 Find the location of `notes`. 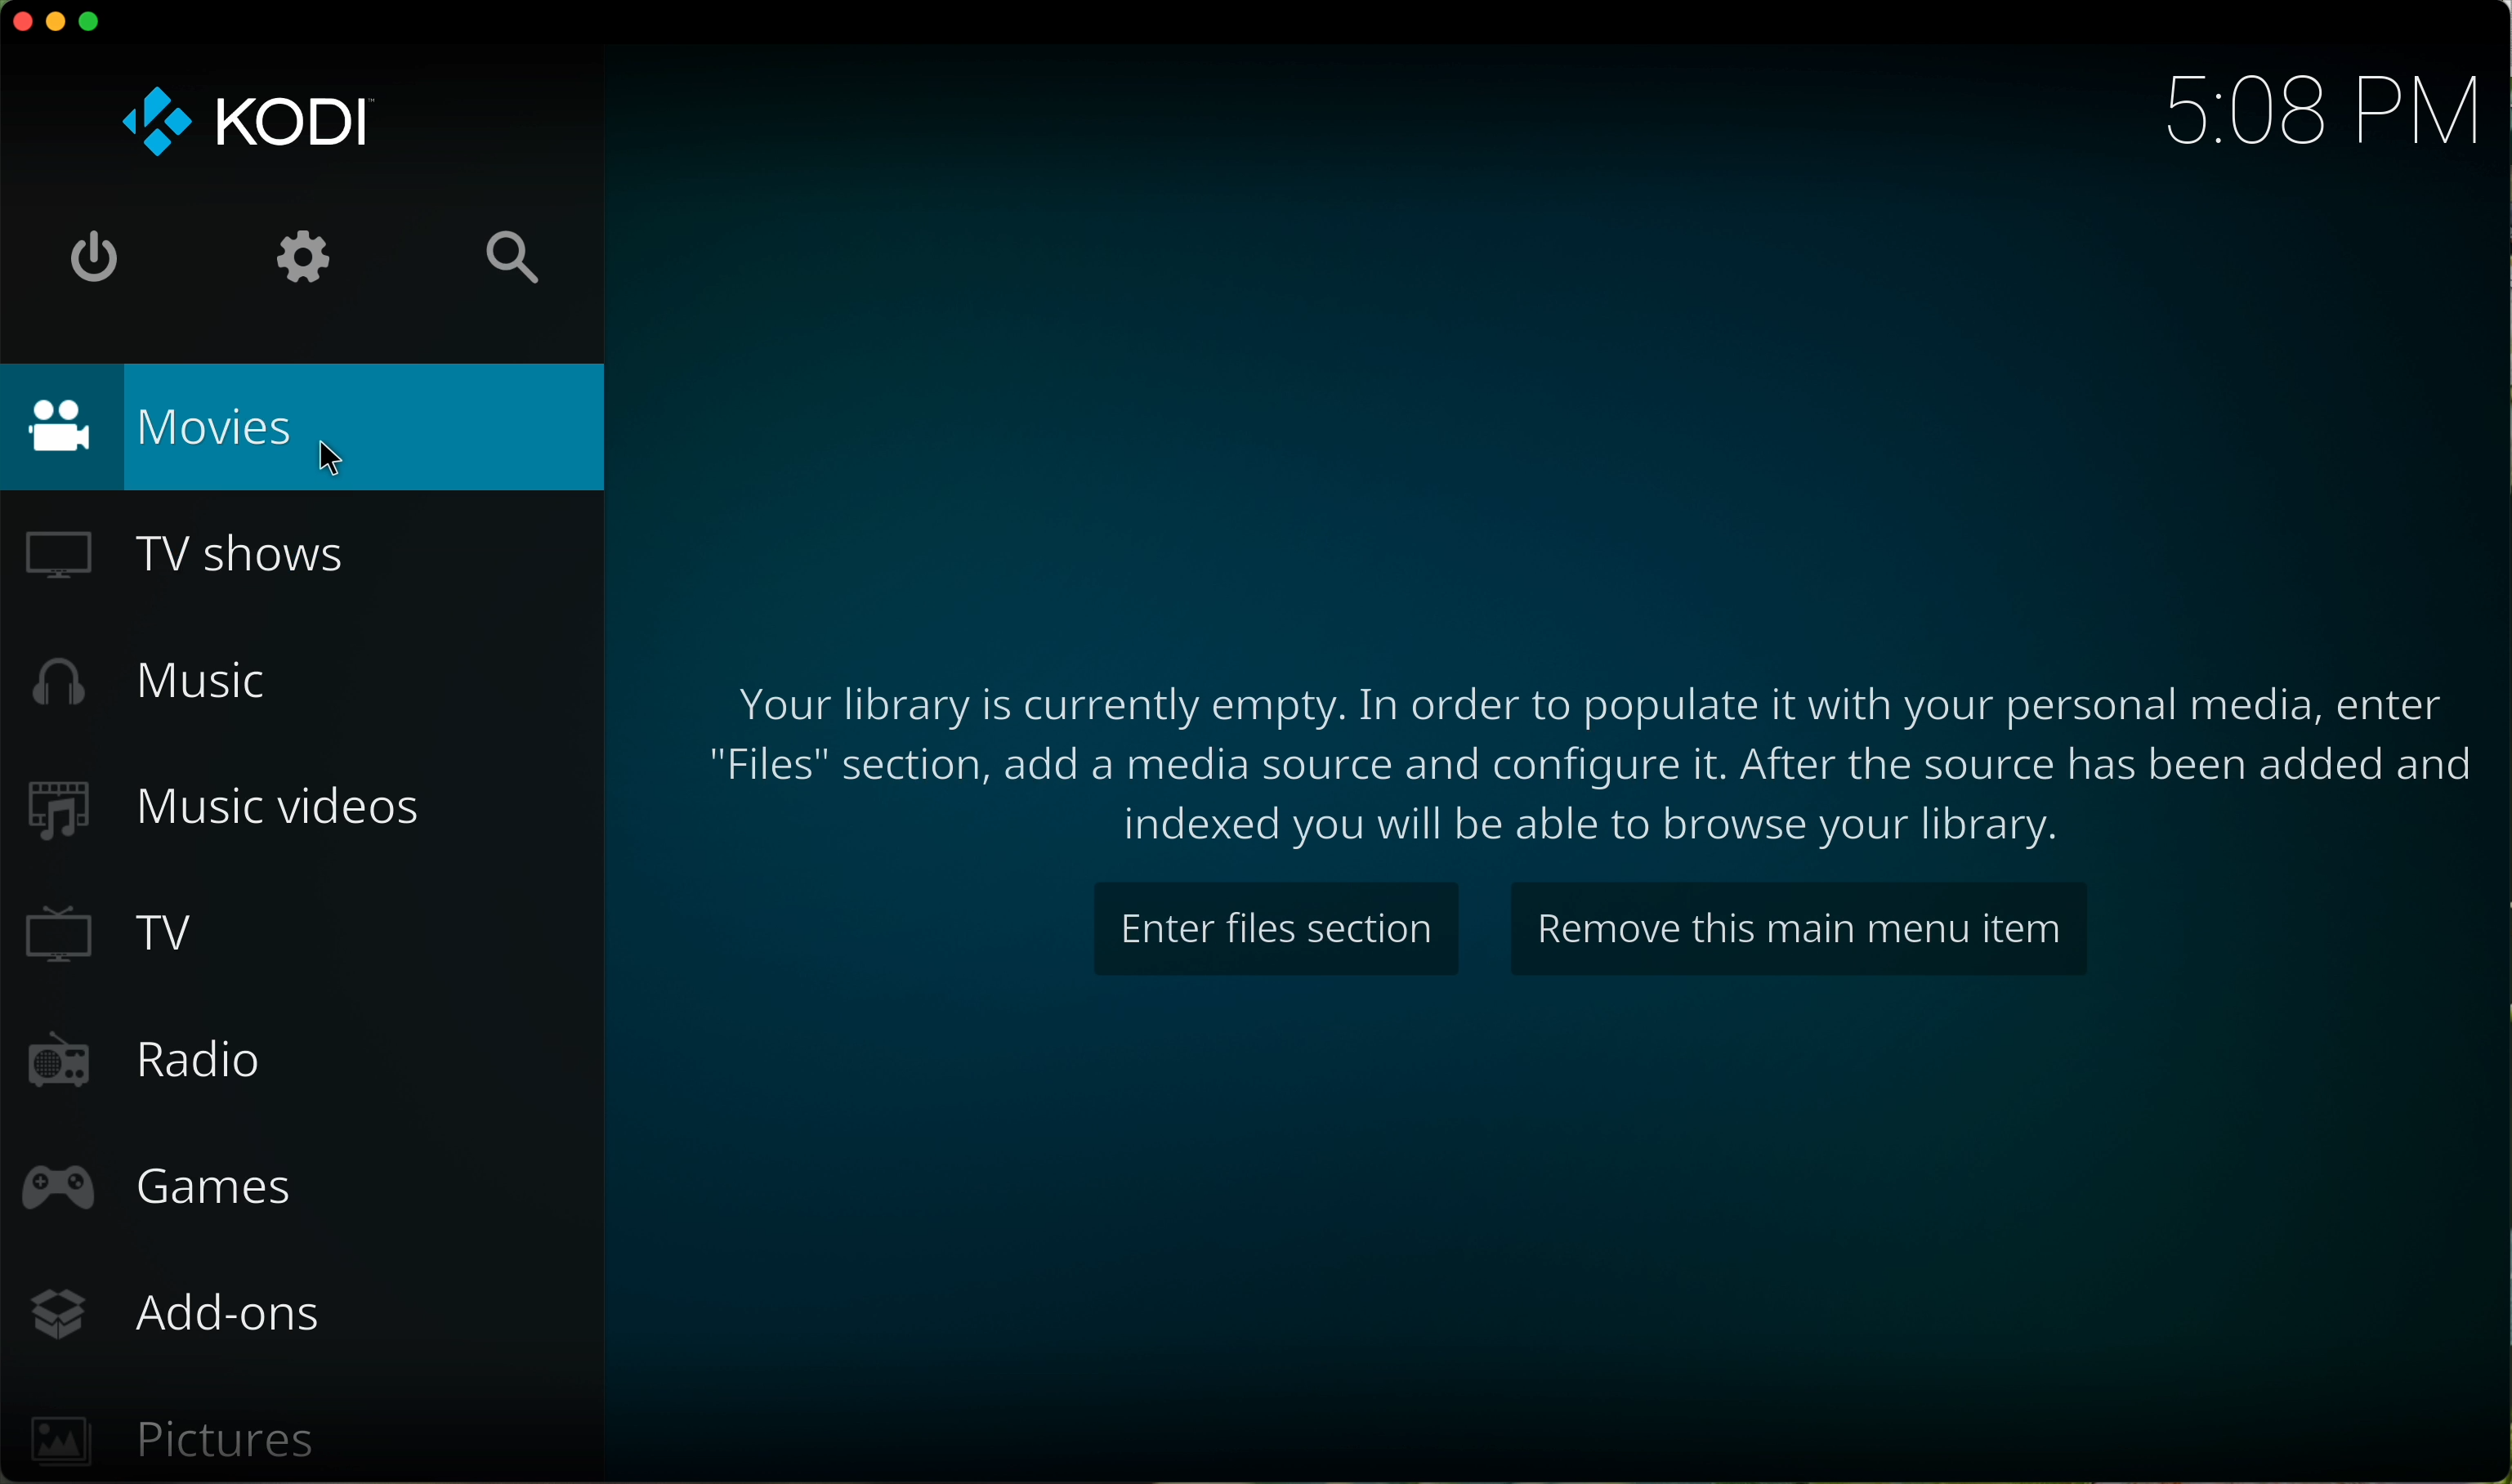

notes is located at coordinates (1597, 756).